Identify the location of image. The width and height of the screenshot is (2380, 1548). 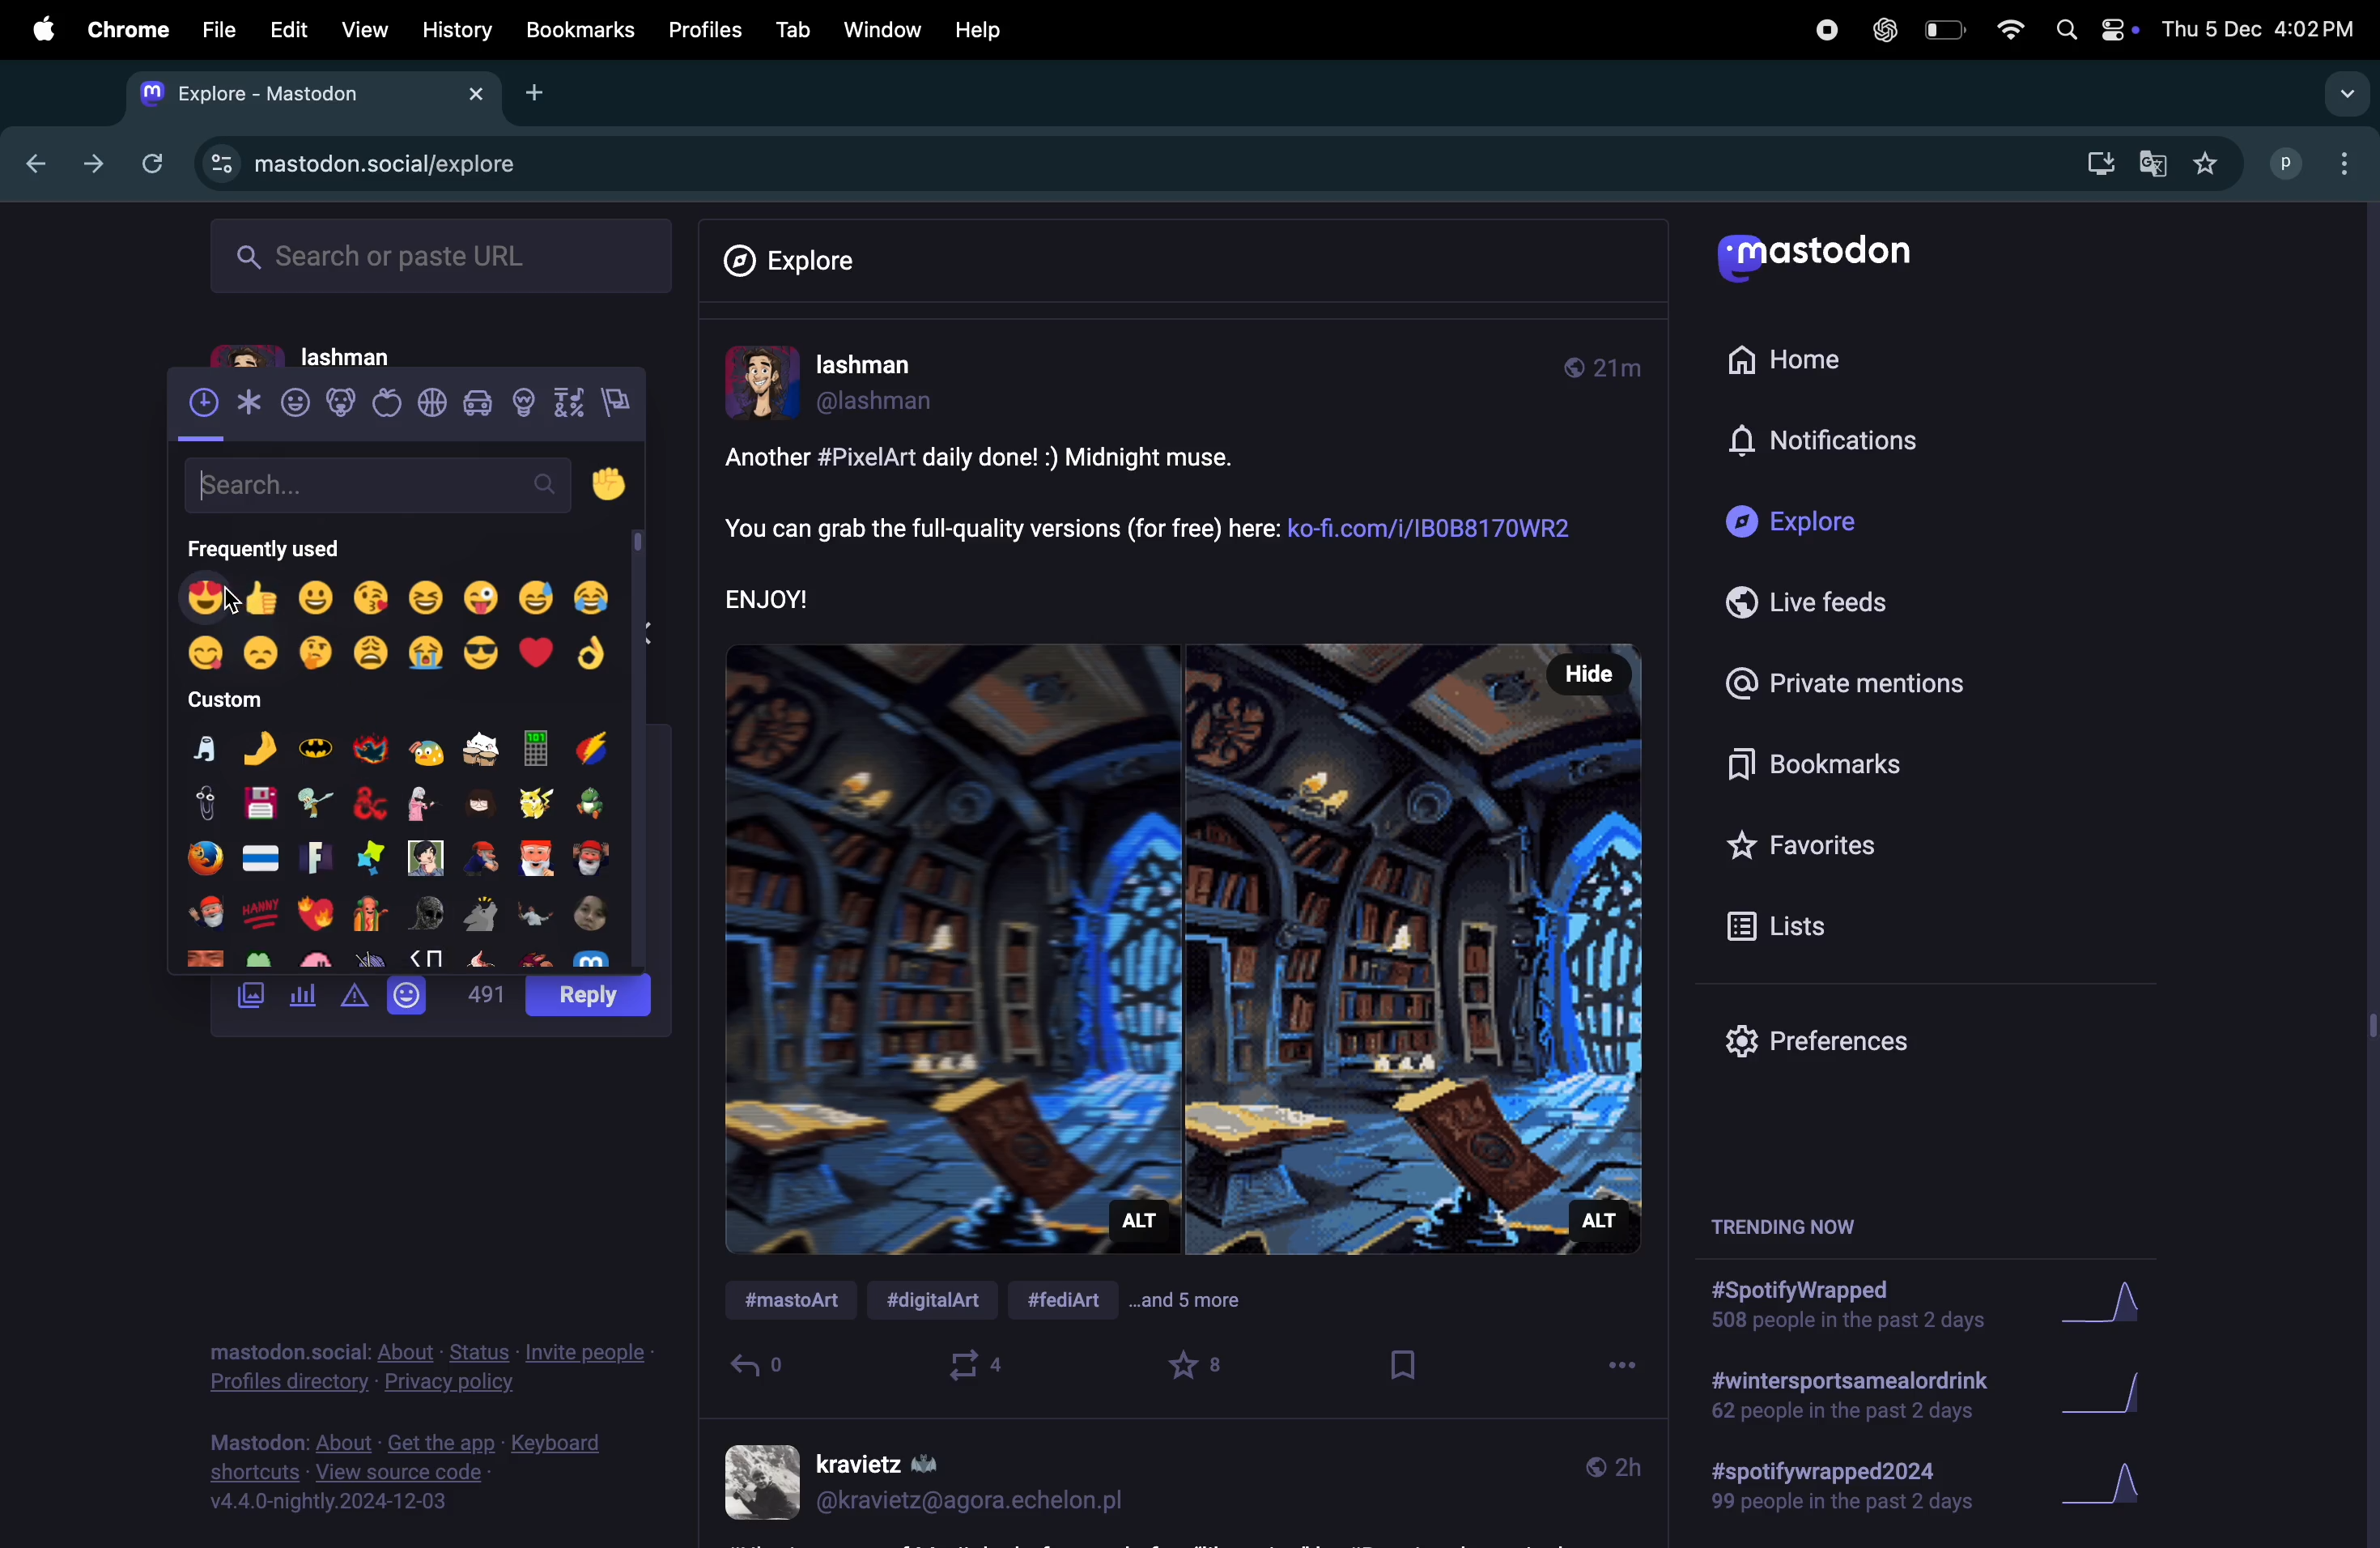
(1183, 946).